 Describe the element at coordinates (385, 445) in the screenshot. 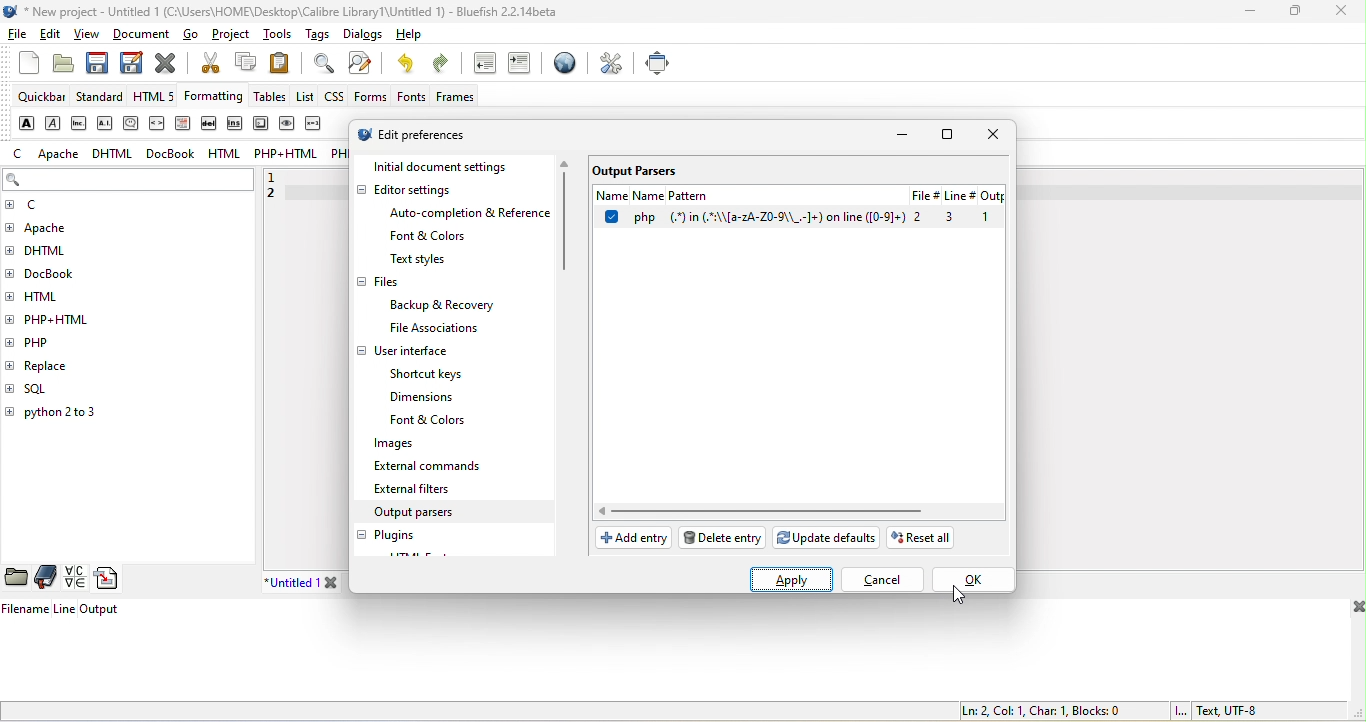

I see `images` at that location.